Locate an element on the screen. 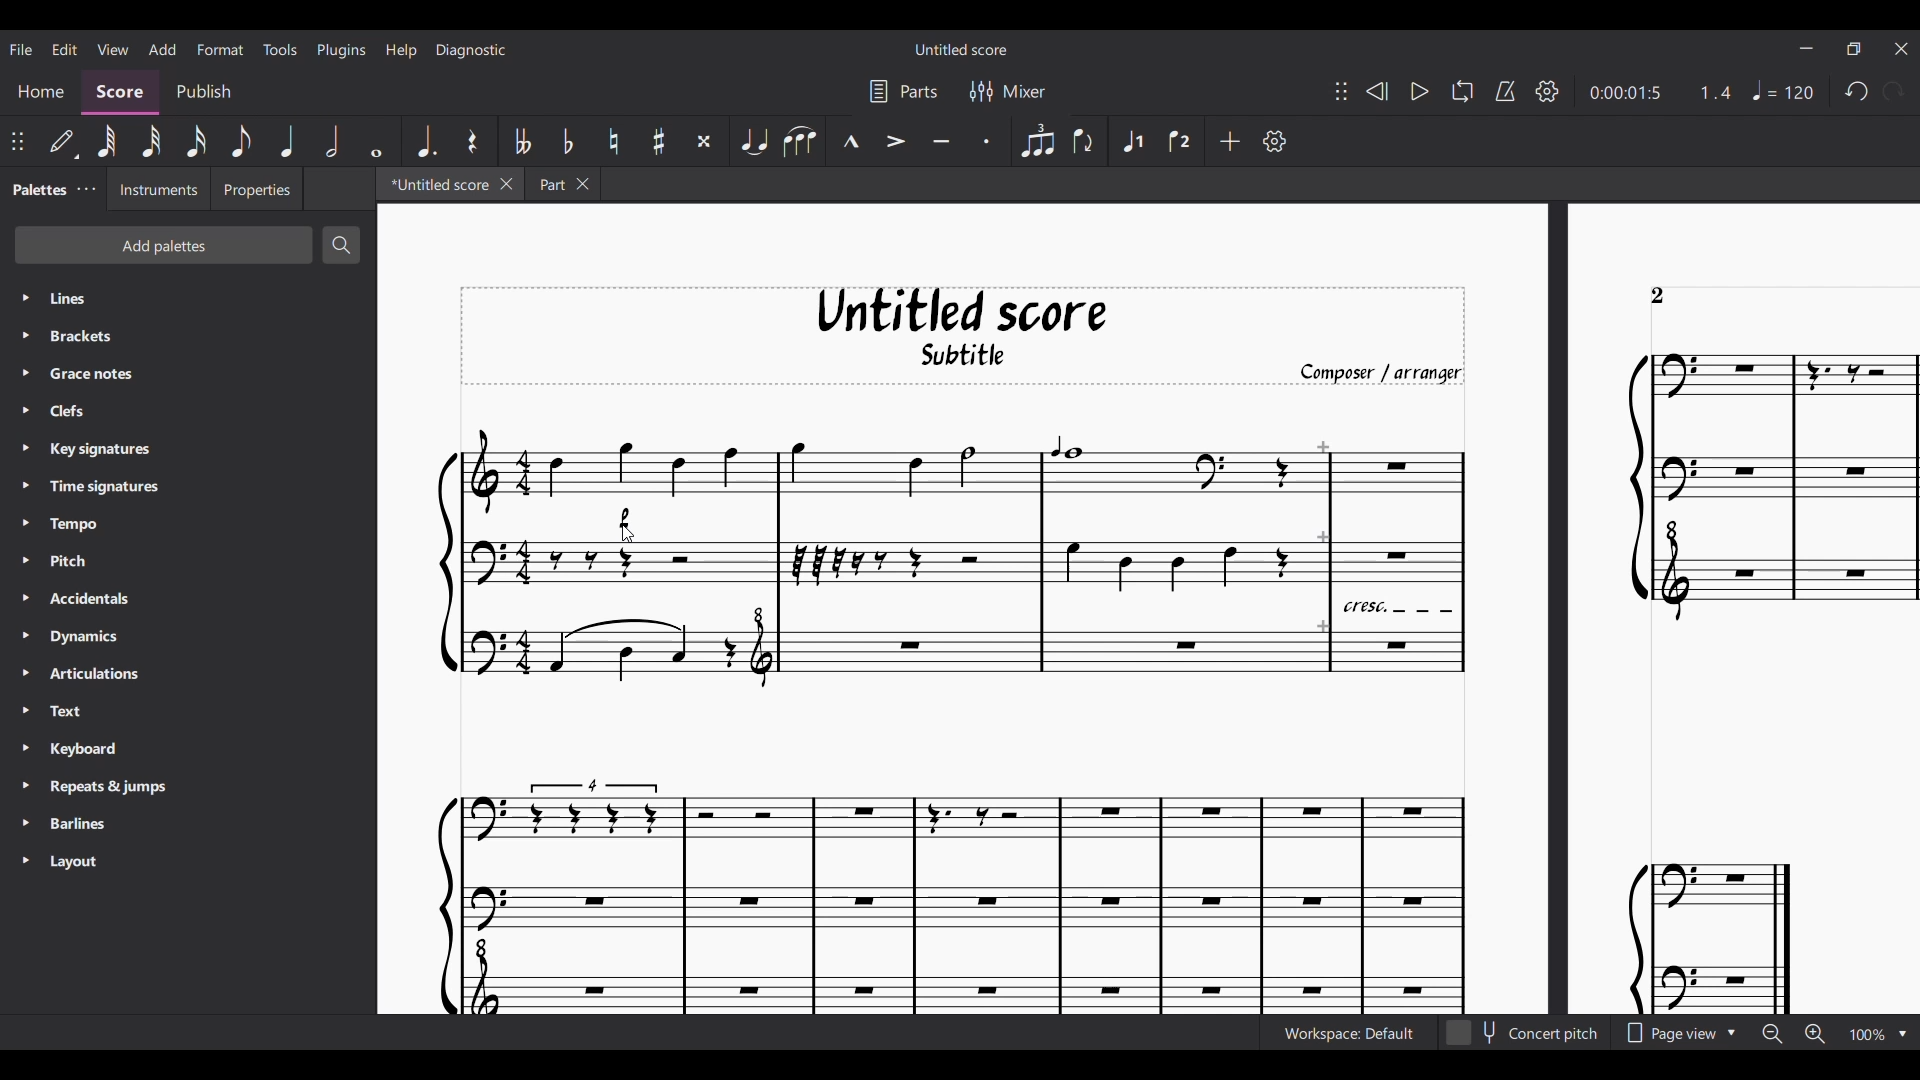 The height and width of the screenshot is (1080, 1920). Zoom options is located at coordinates (1902, 1034).